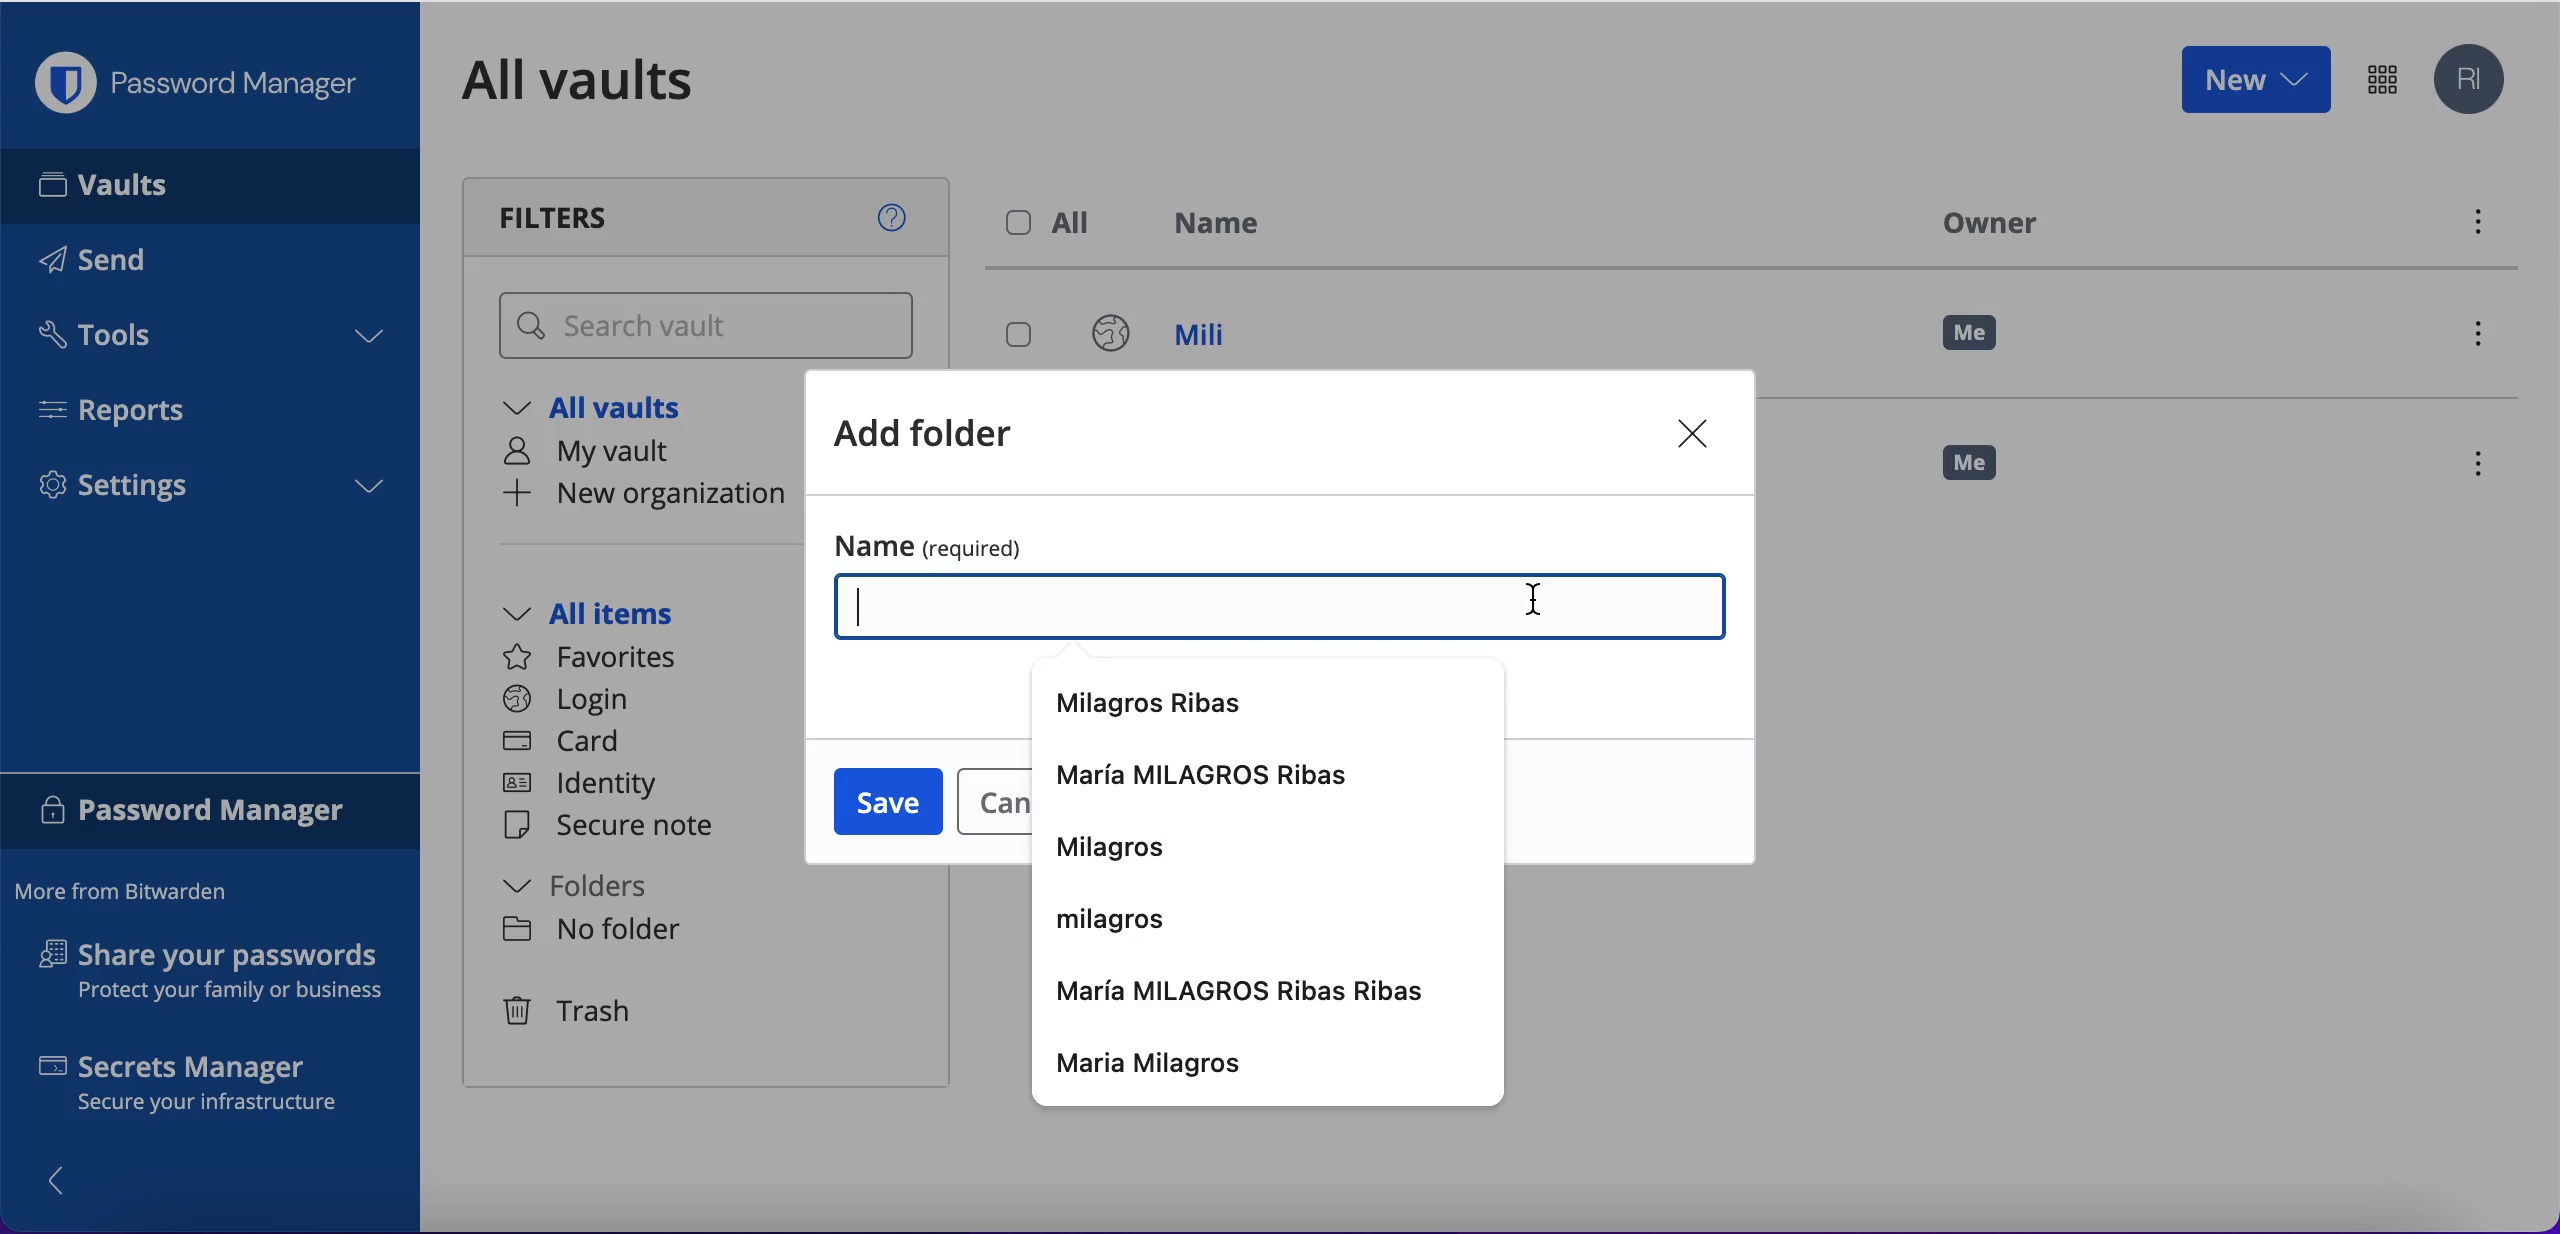 The width and height of the screenshot is (2560, 1234). I want to click on vaults, so click(210, 185).